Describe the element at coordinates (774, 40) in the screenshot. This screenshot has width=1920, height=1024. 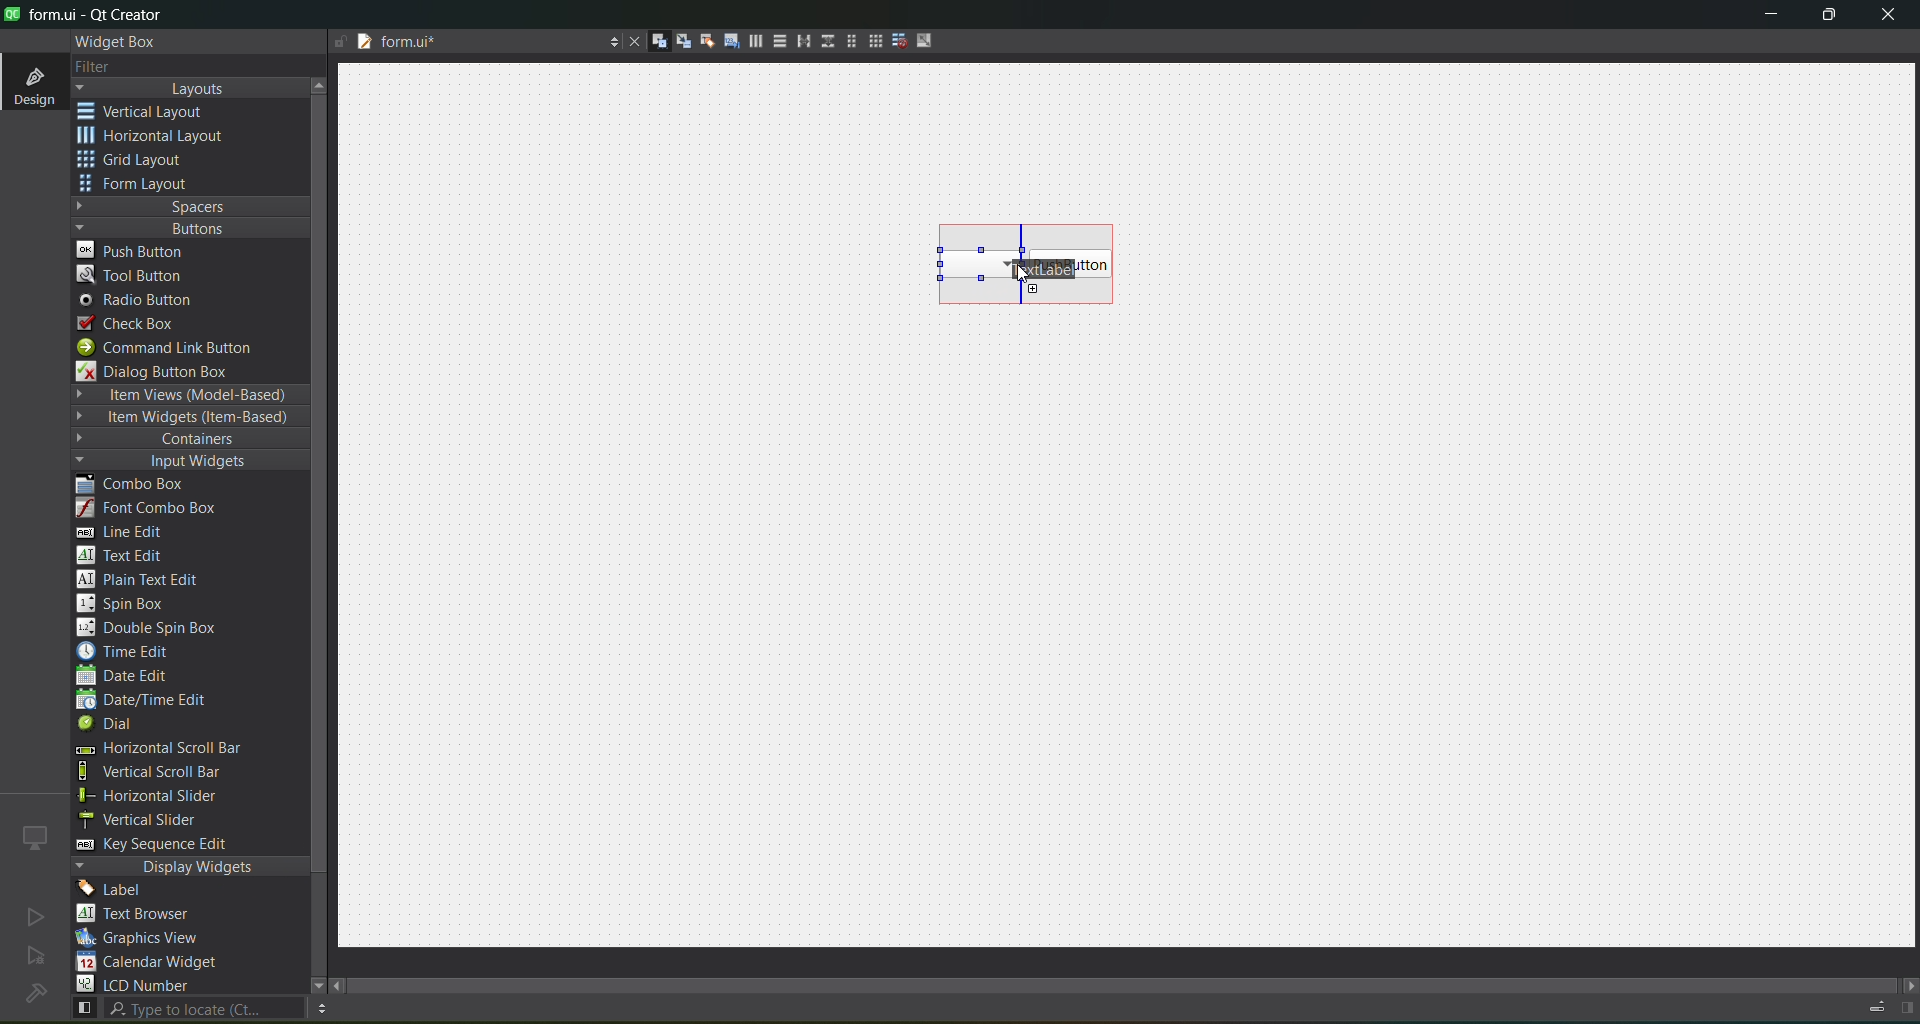
I see `layout vertically` at that location.